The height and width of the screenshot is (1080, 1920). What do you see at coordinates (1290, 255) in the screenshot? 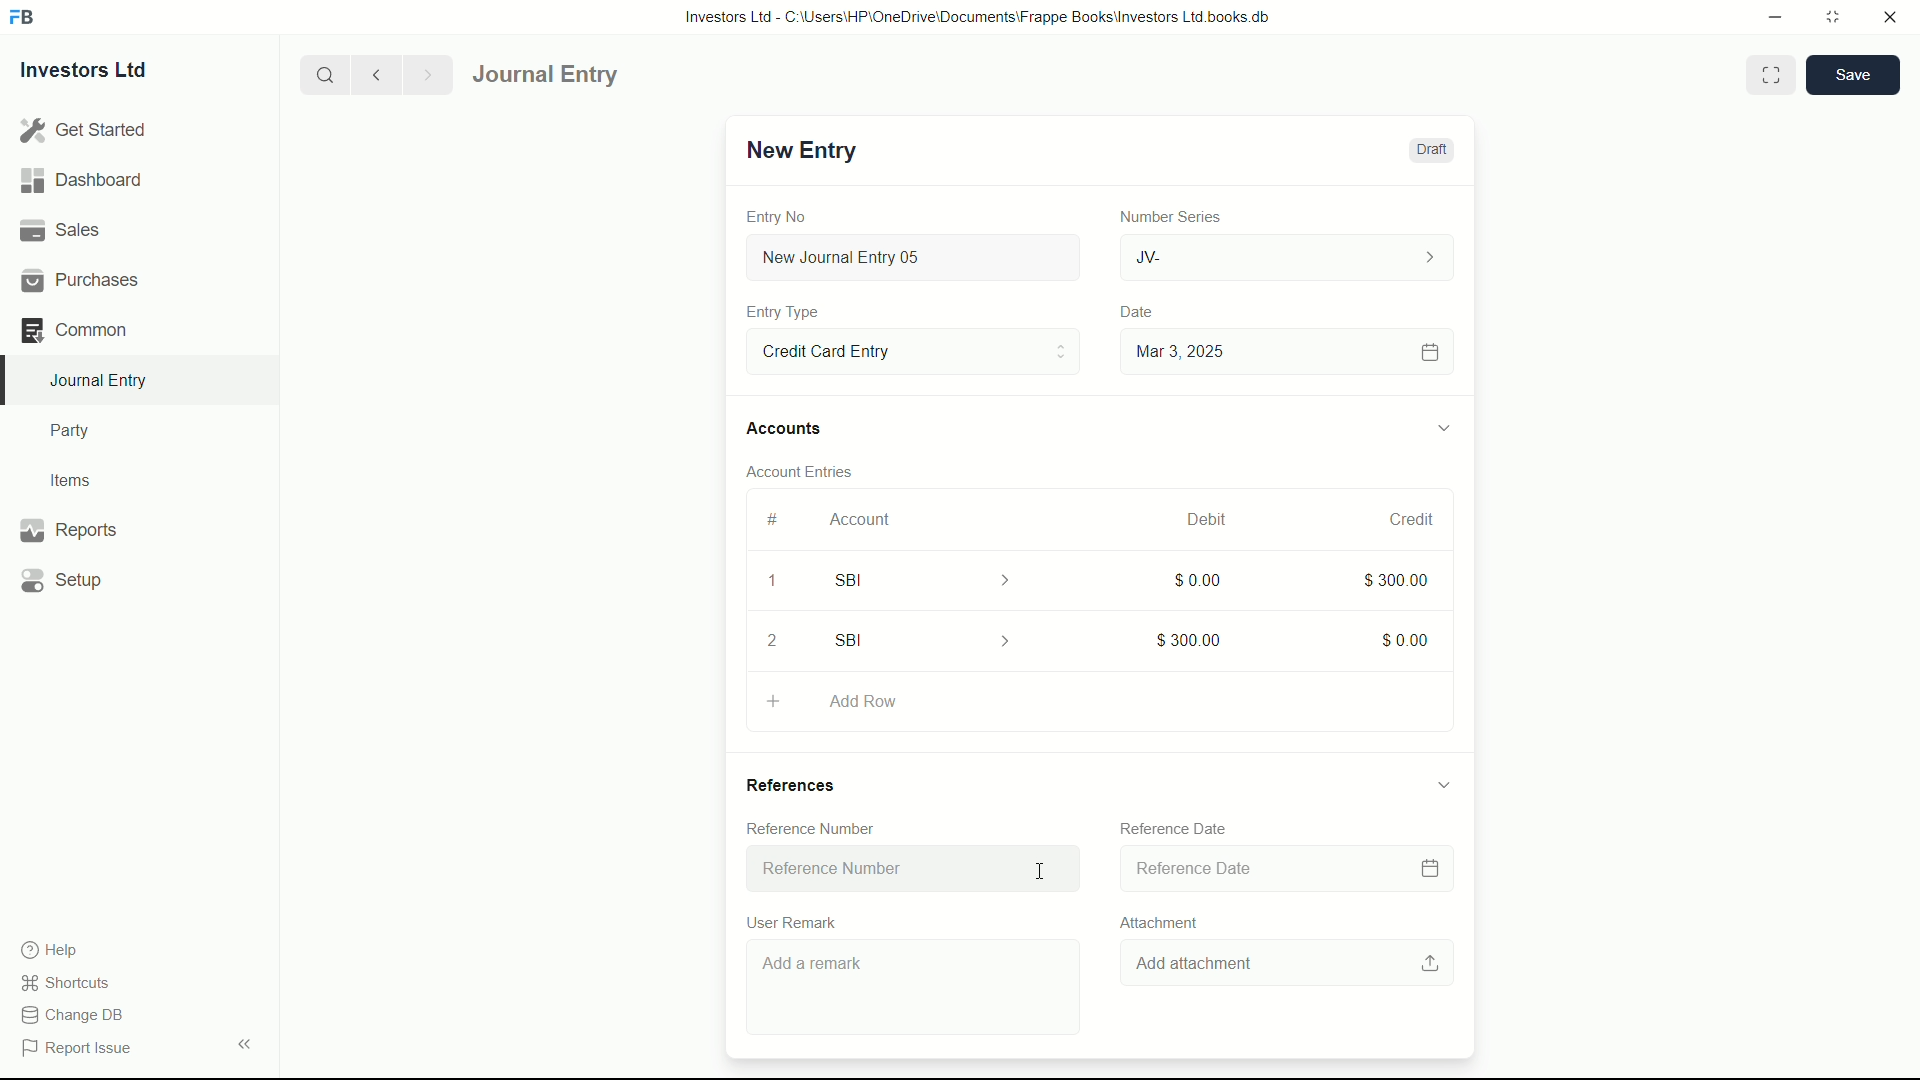
I see `JV` at bounding box center [1290, 255].